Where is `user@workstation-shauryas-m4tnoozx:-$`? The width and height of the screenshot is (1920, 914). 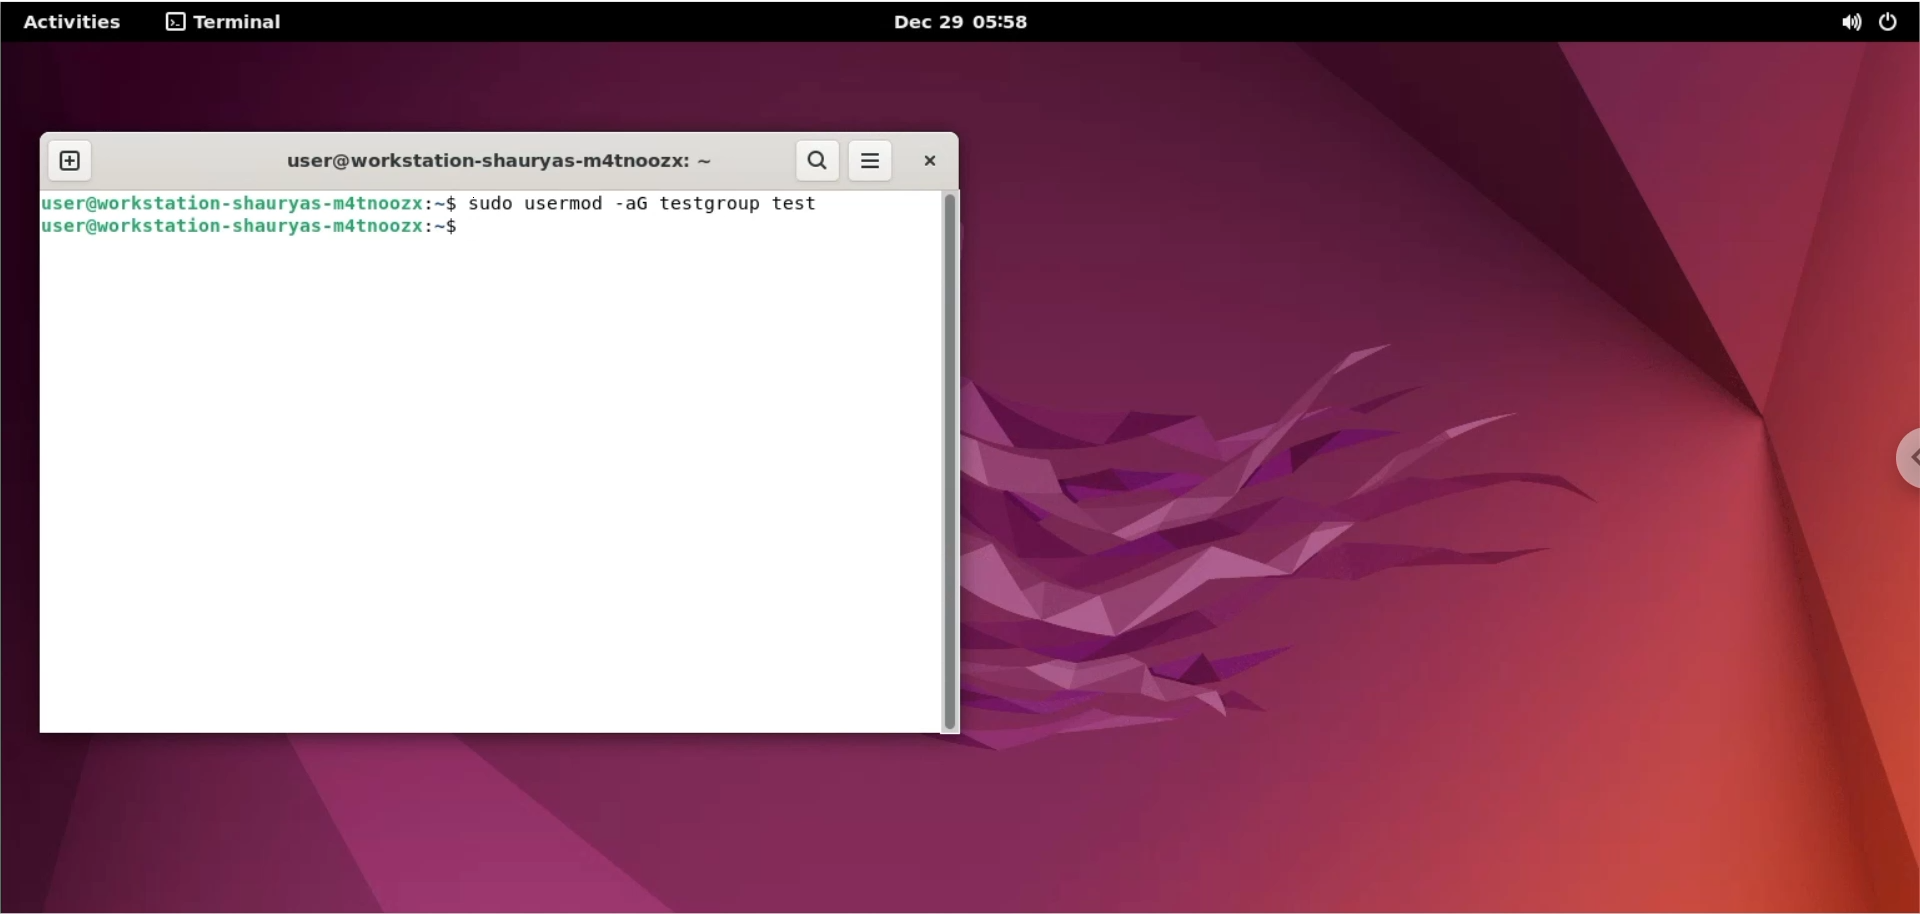 user@workstation-shauryas-m4tnoozx:-$ is located at coordinates (255, 229).